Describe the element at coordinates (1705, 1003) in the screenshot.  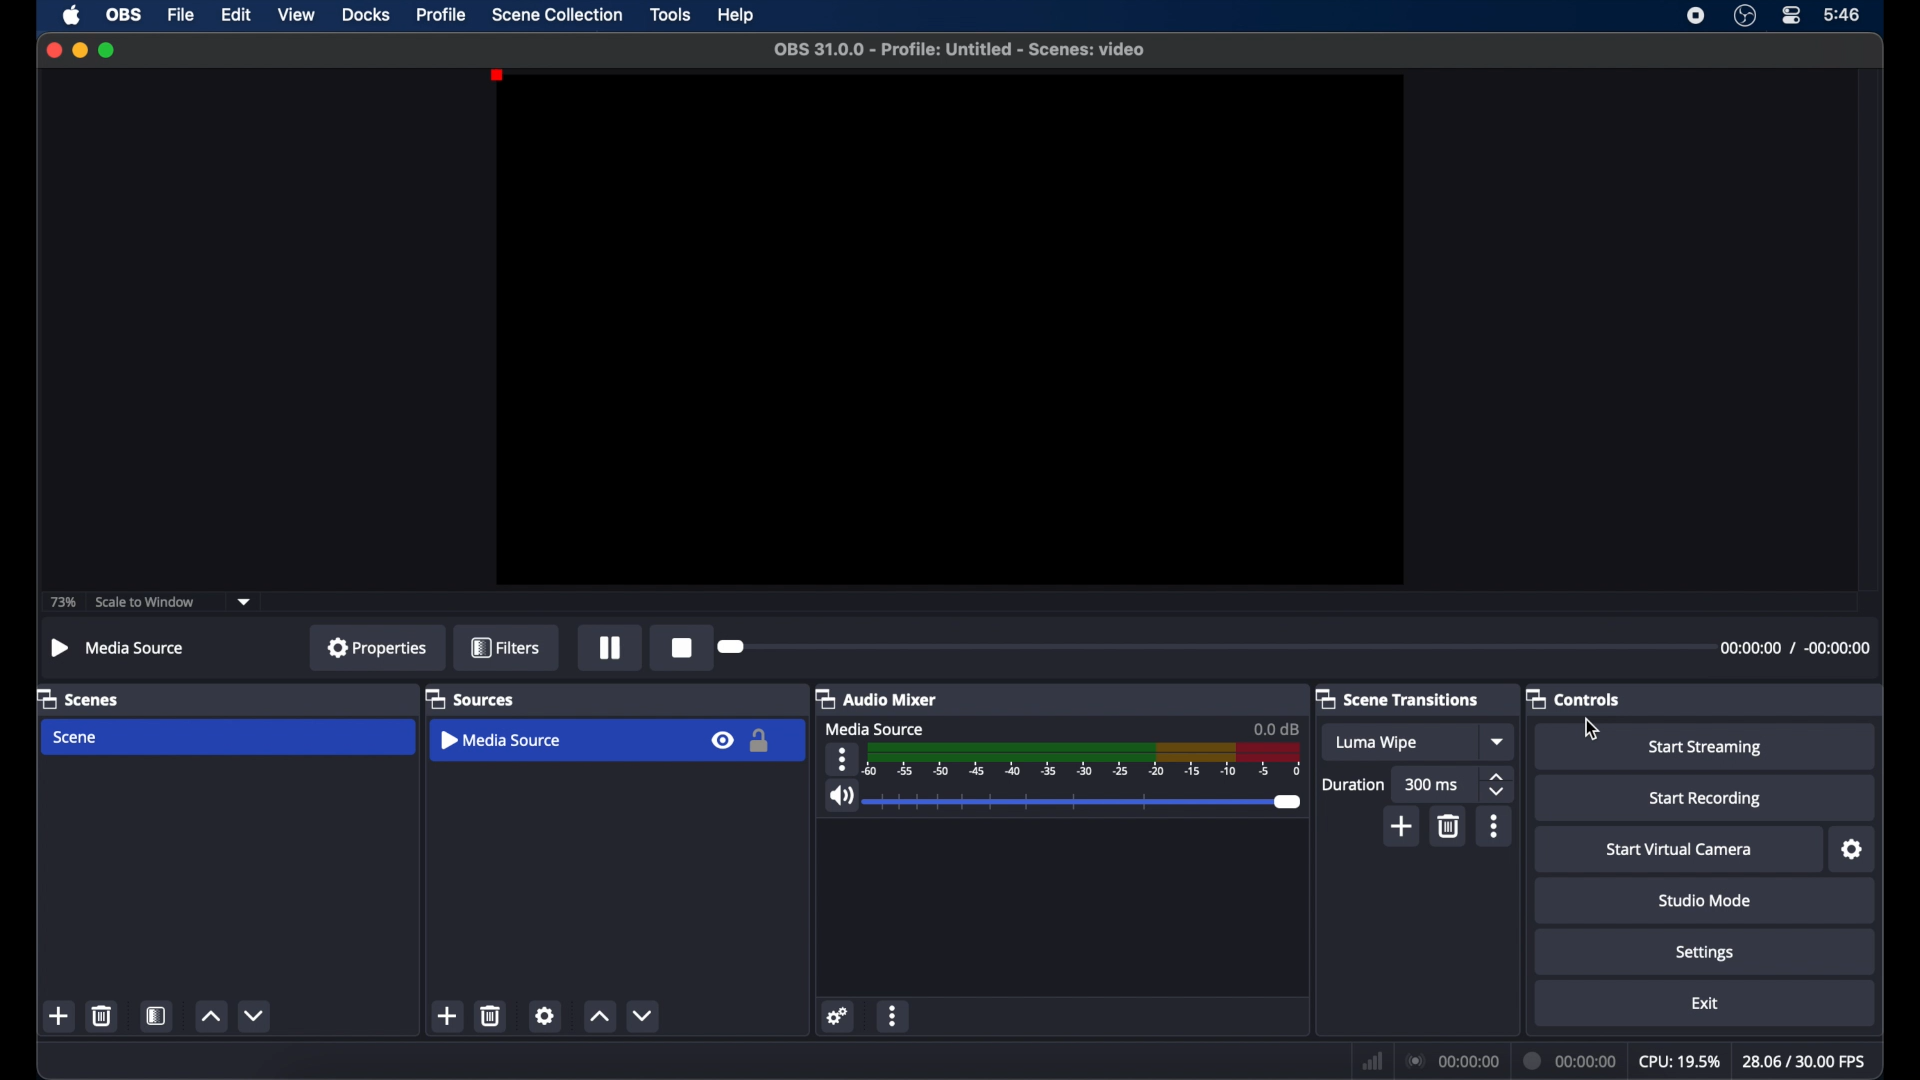
I see `exit` at that location.